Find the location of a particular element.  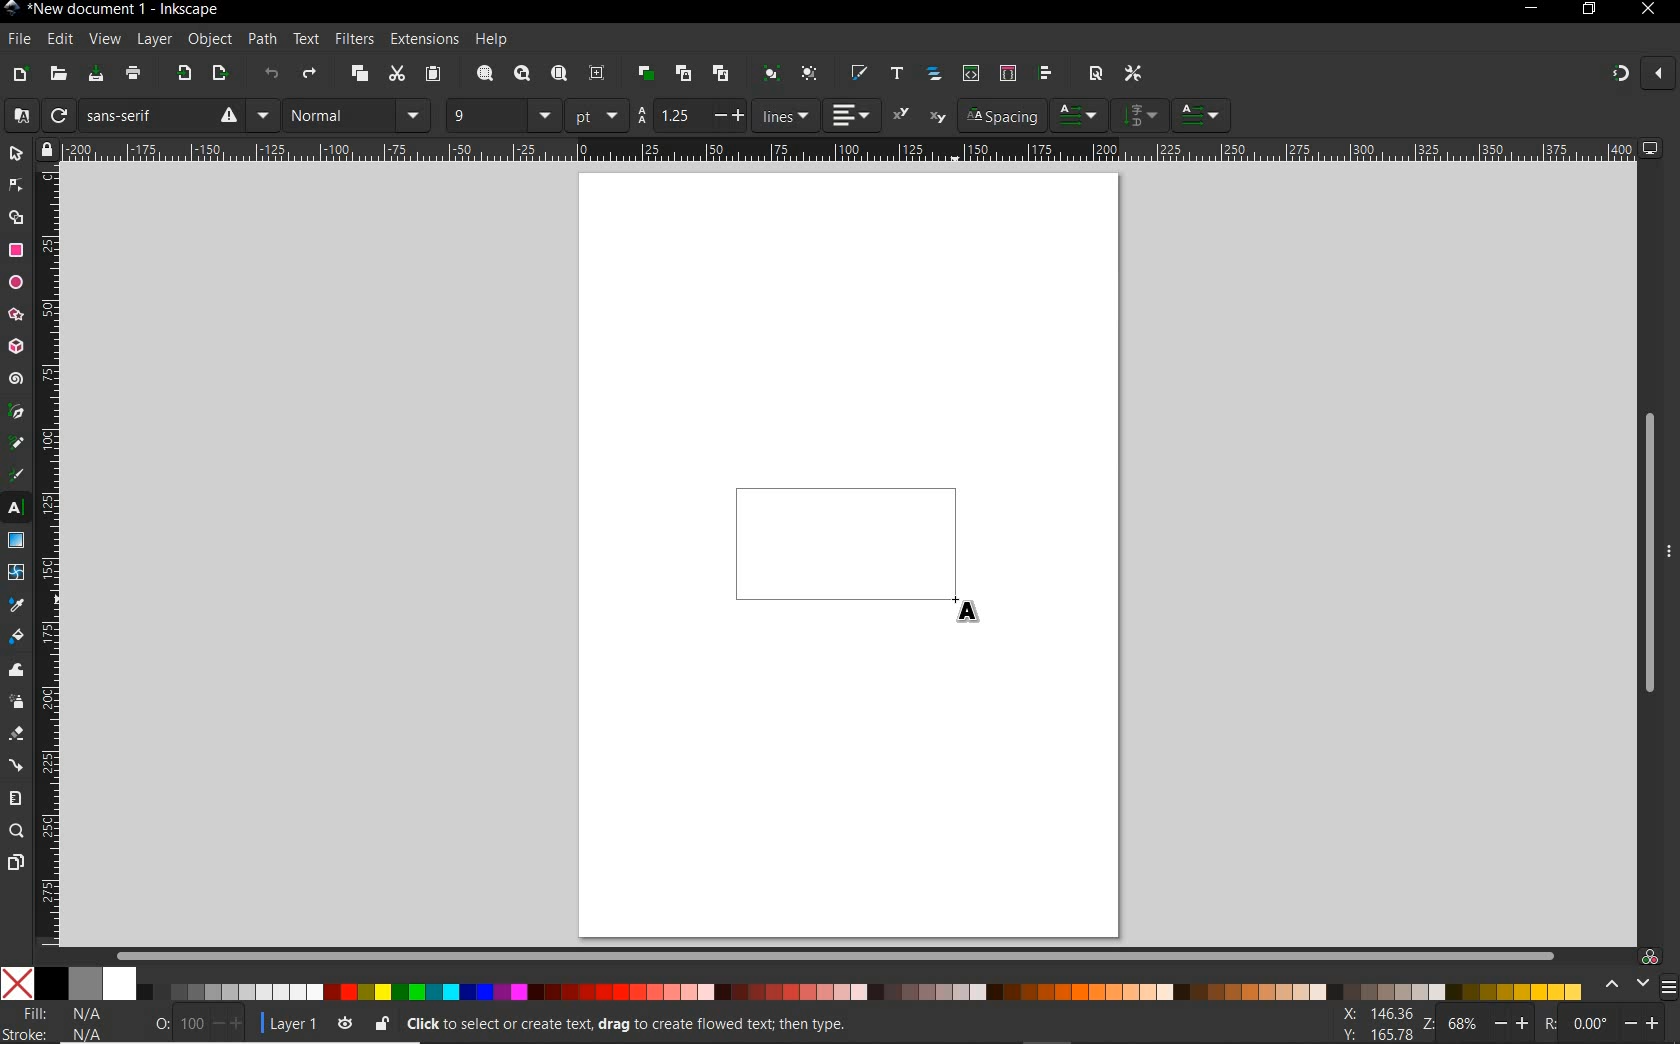

color scroll options is located at coordinates (1621, 985).